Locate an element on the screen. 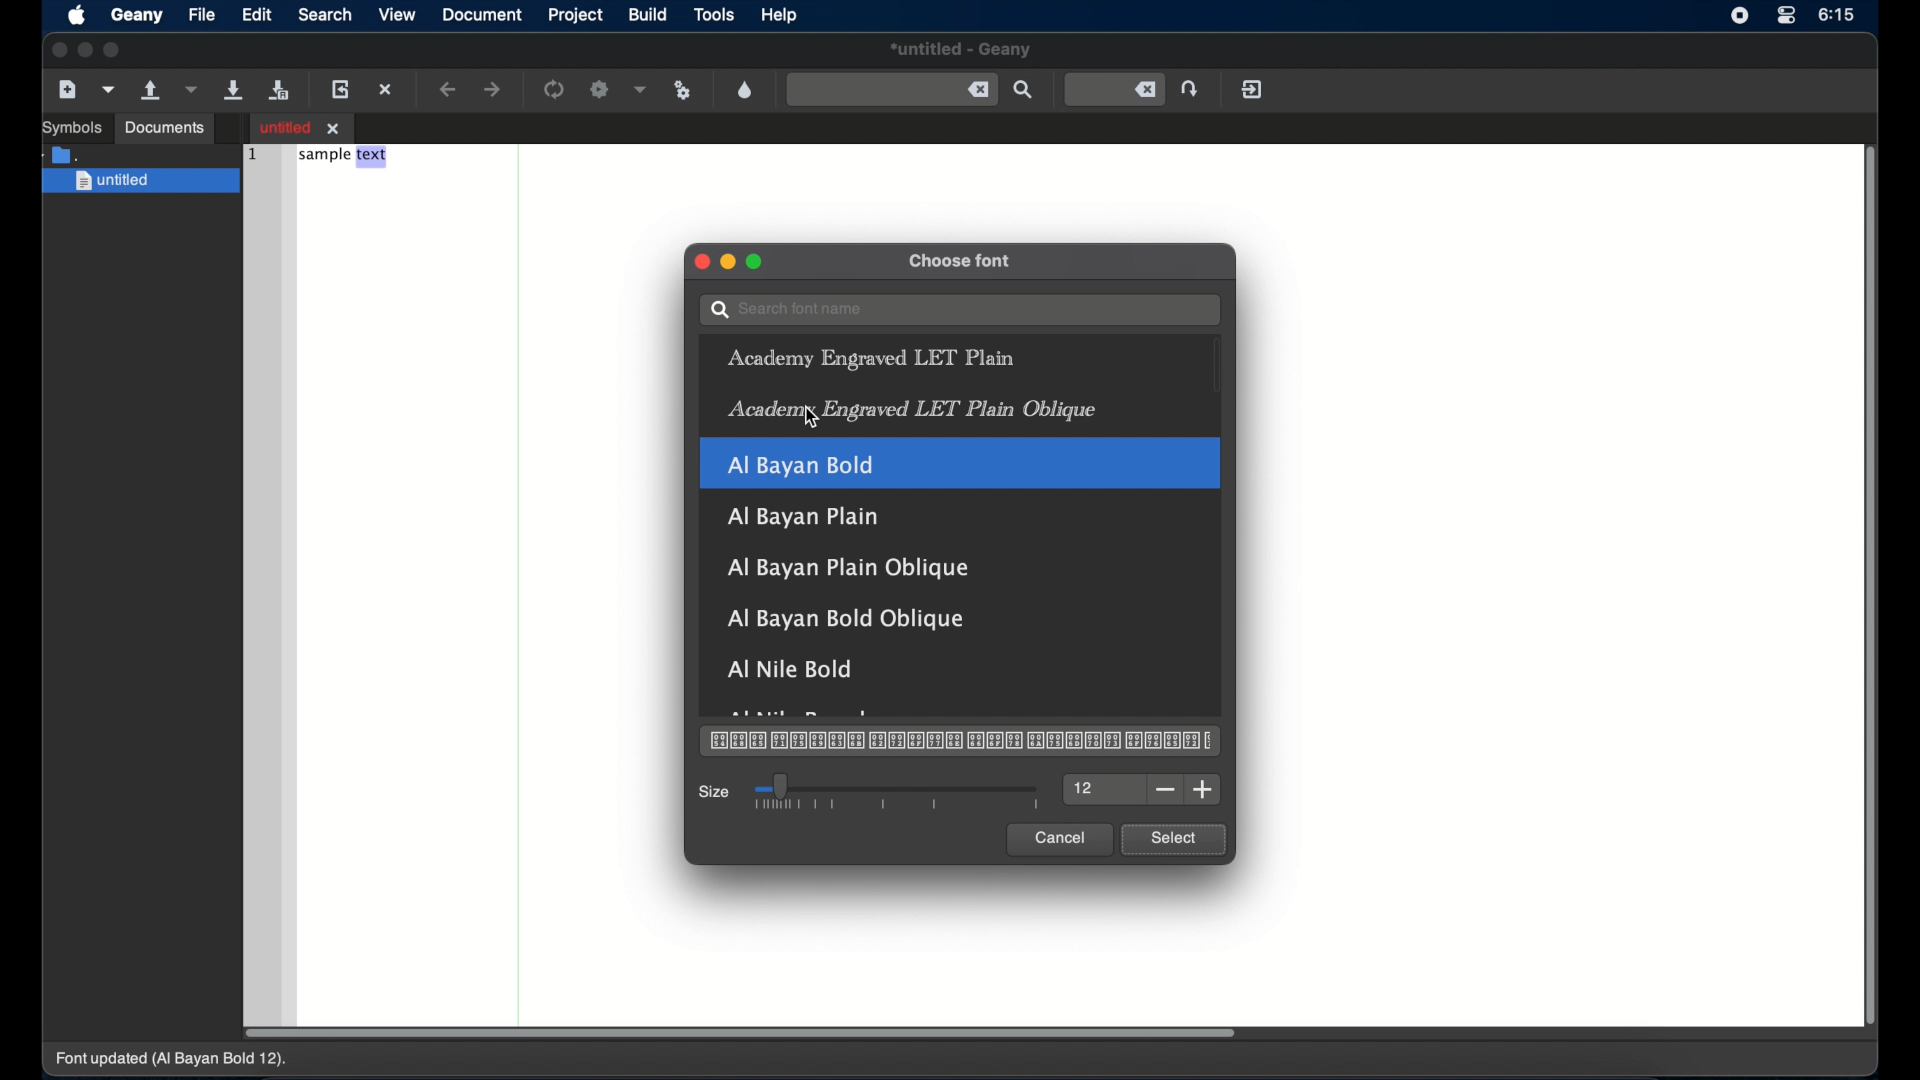 The image size is (1920, 1080). minimize  is located at coordinates (729, 262).